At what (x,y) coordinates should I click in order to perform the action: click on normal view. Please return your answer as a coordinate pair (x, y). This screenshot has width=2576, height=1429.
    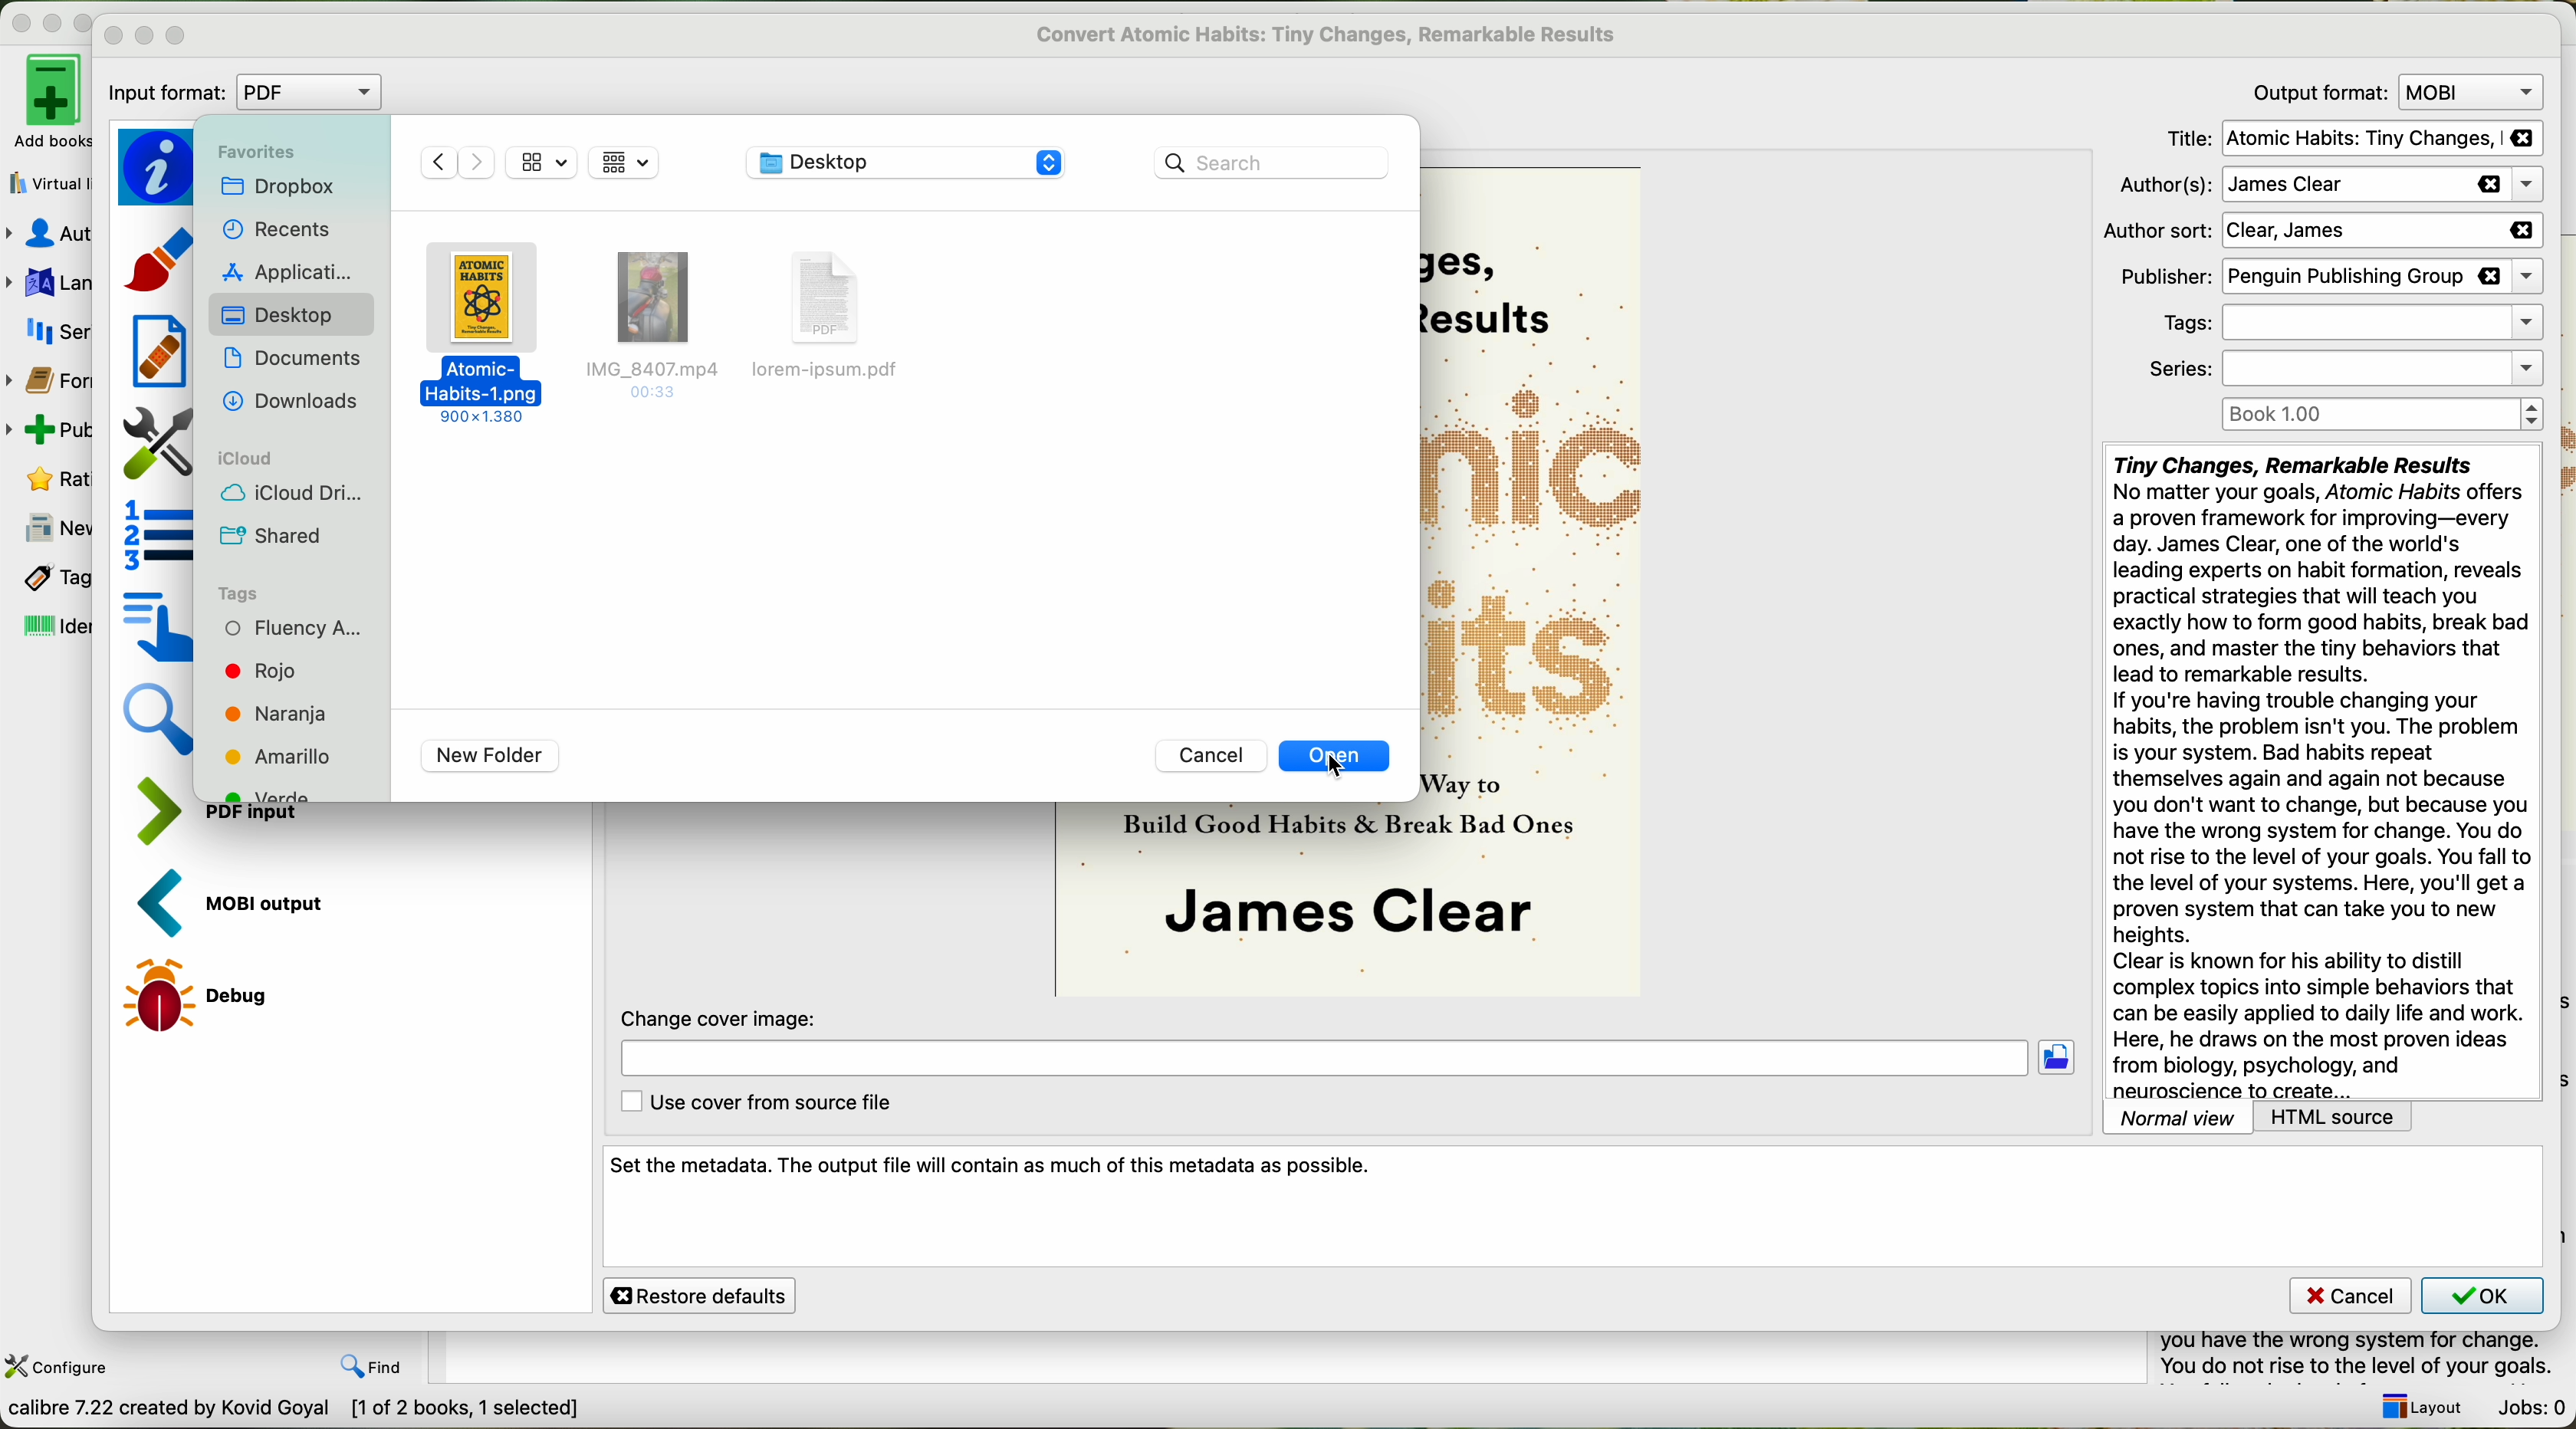
    Looking at the image, I should click on (2178, 1117).